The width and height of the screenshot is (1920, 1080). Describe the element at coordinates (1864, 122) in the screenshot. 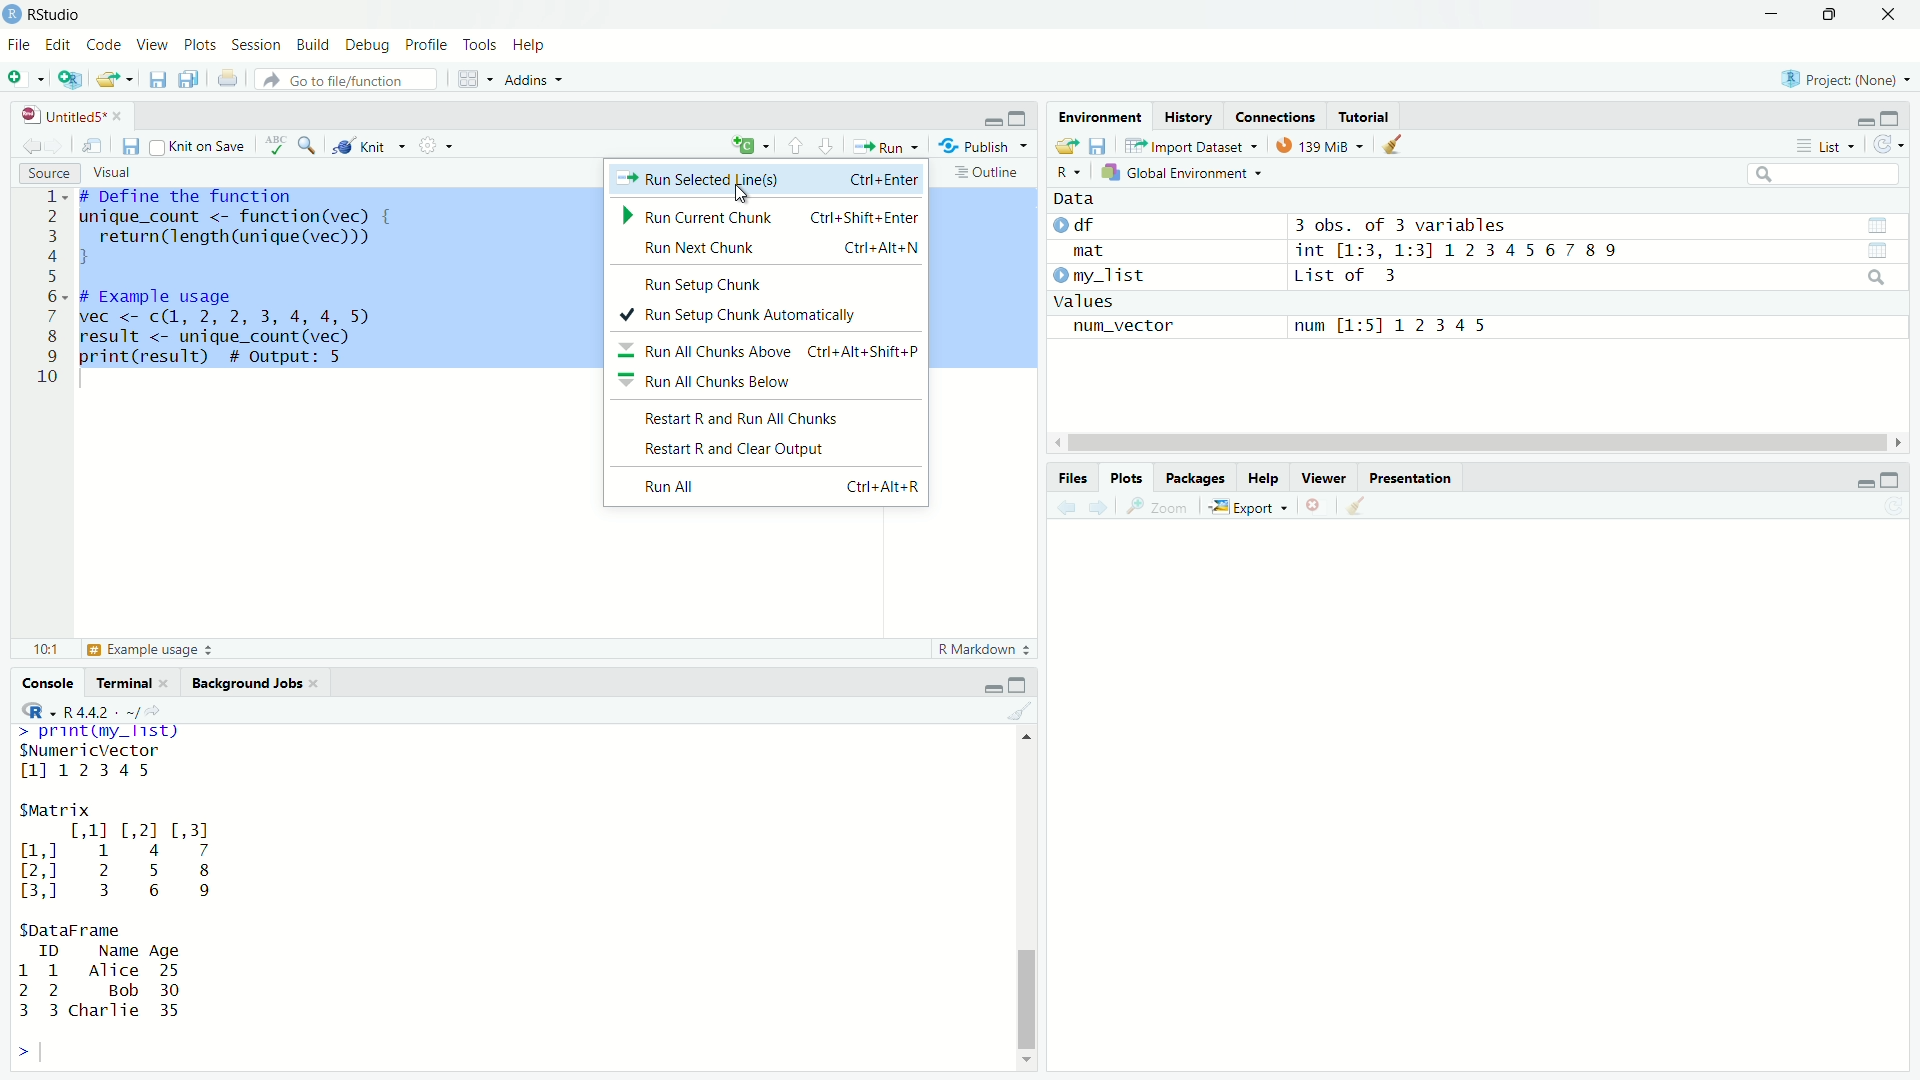

I see `minimize` at that location.